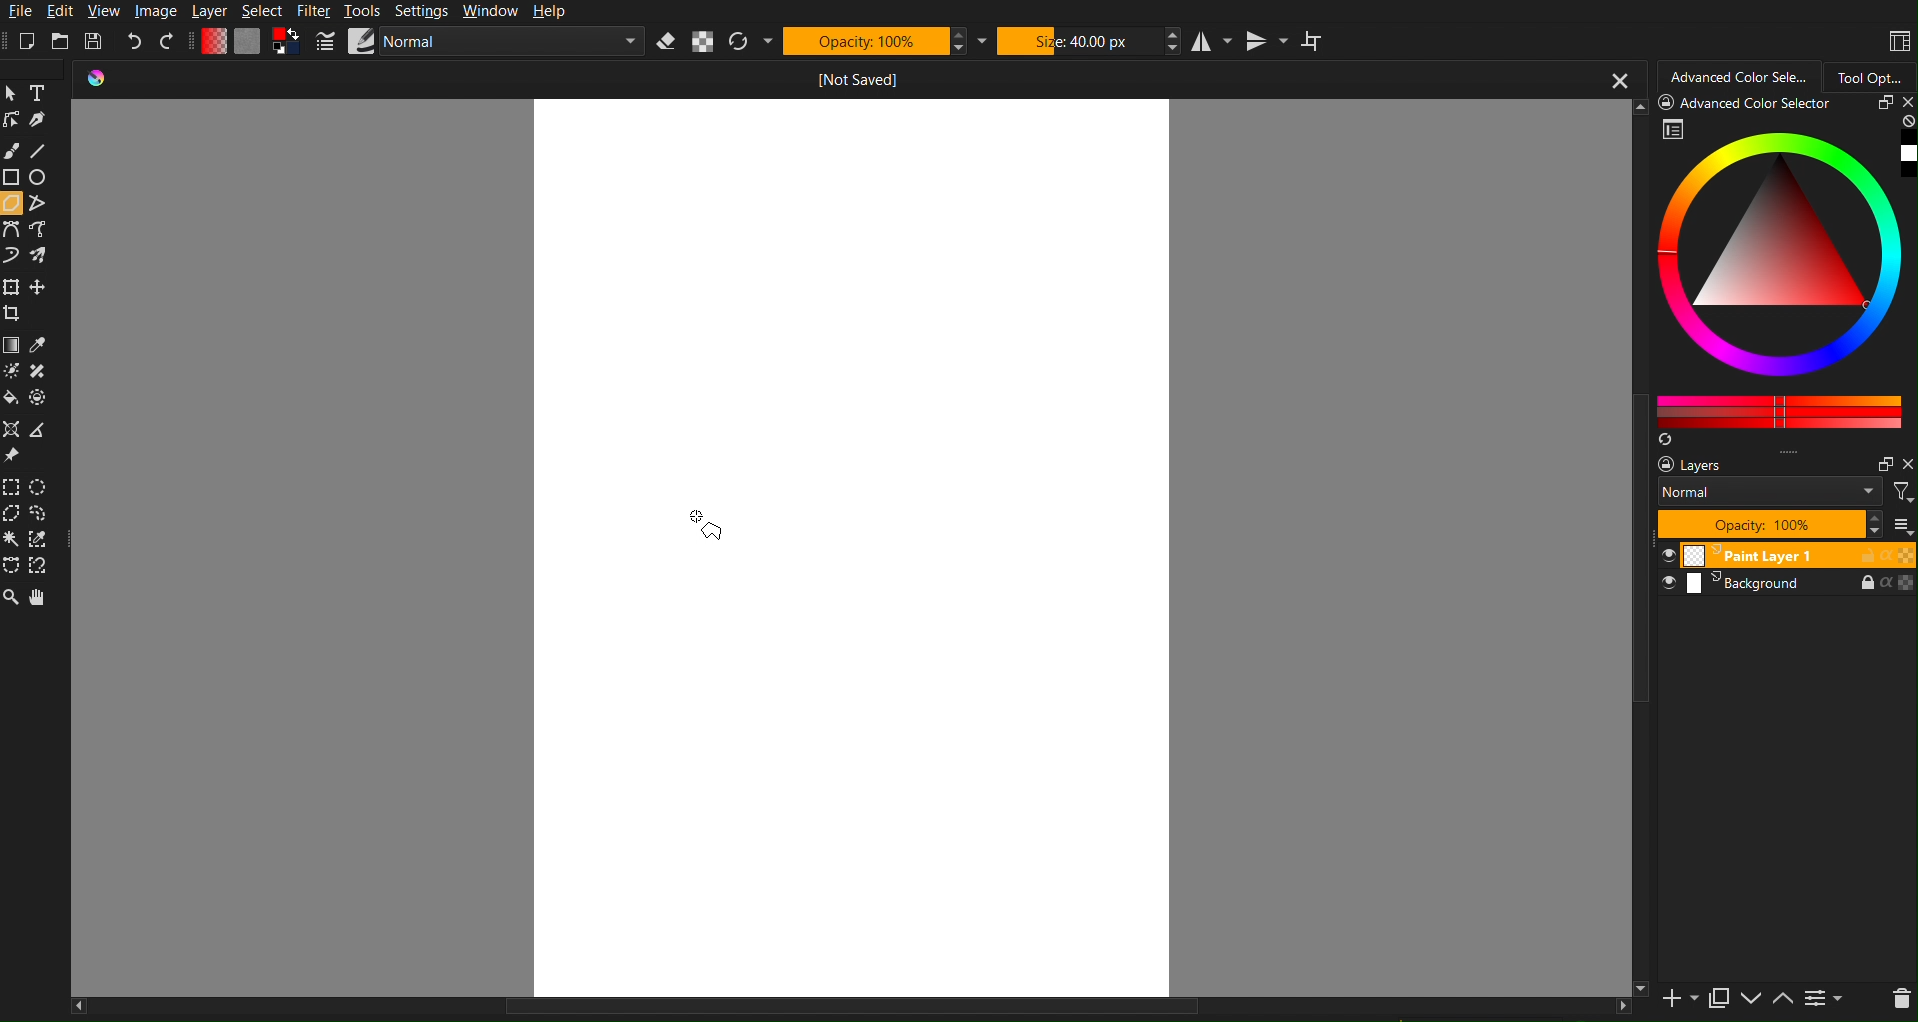 The width and height of the screenshot is (1918, 1022). What do you see at coordinates (1787, 274) in the screenshot?
I see `Advanced Color Selector` at bounding box center [1787, 274].